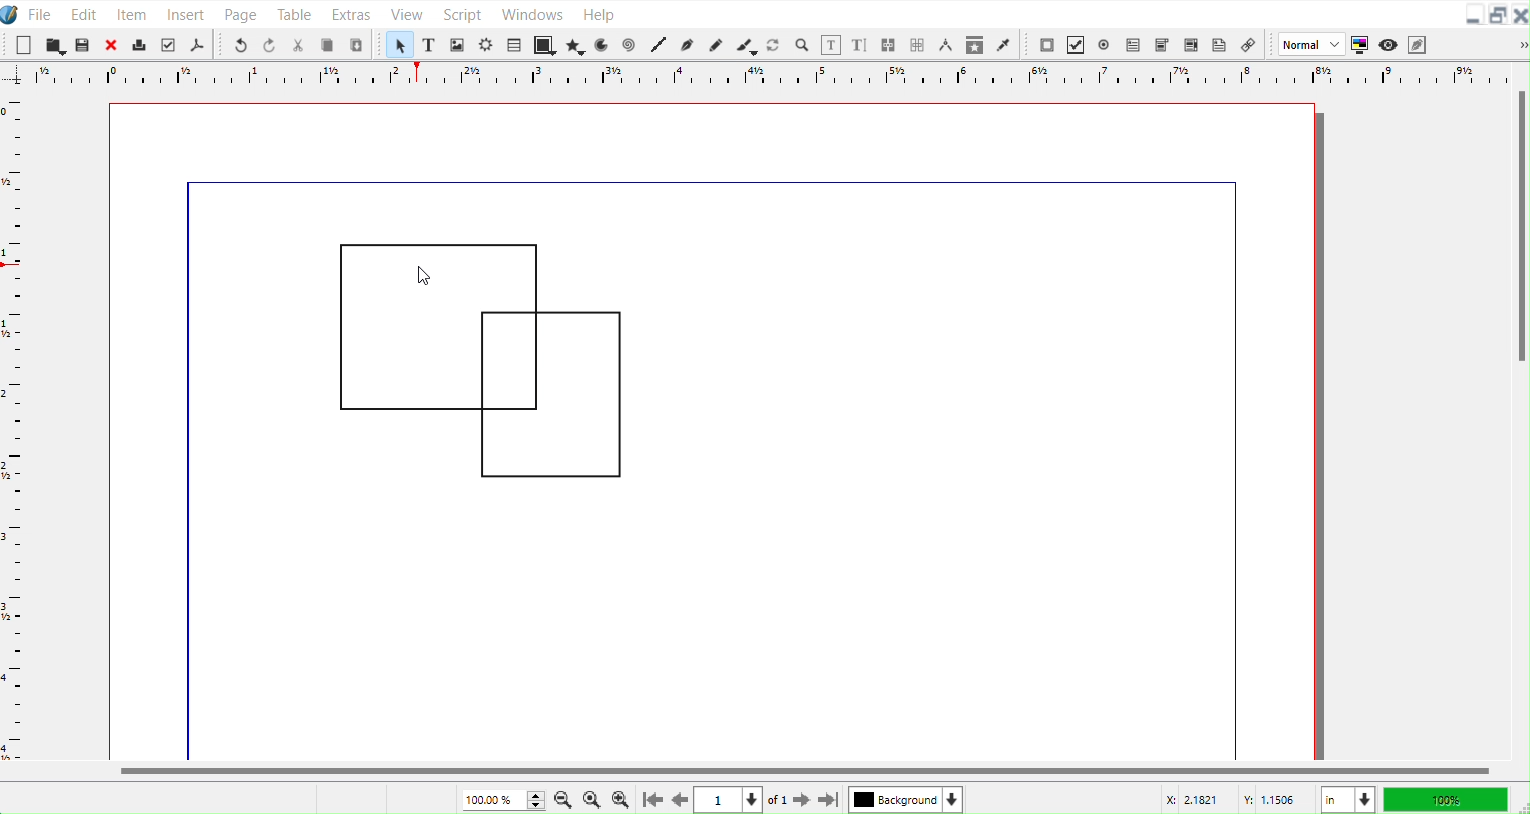  What do you see at coordinates (752, 77) in the screenshot?
I see `Vertical Scale` at bounding box center [752, 77].